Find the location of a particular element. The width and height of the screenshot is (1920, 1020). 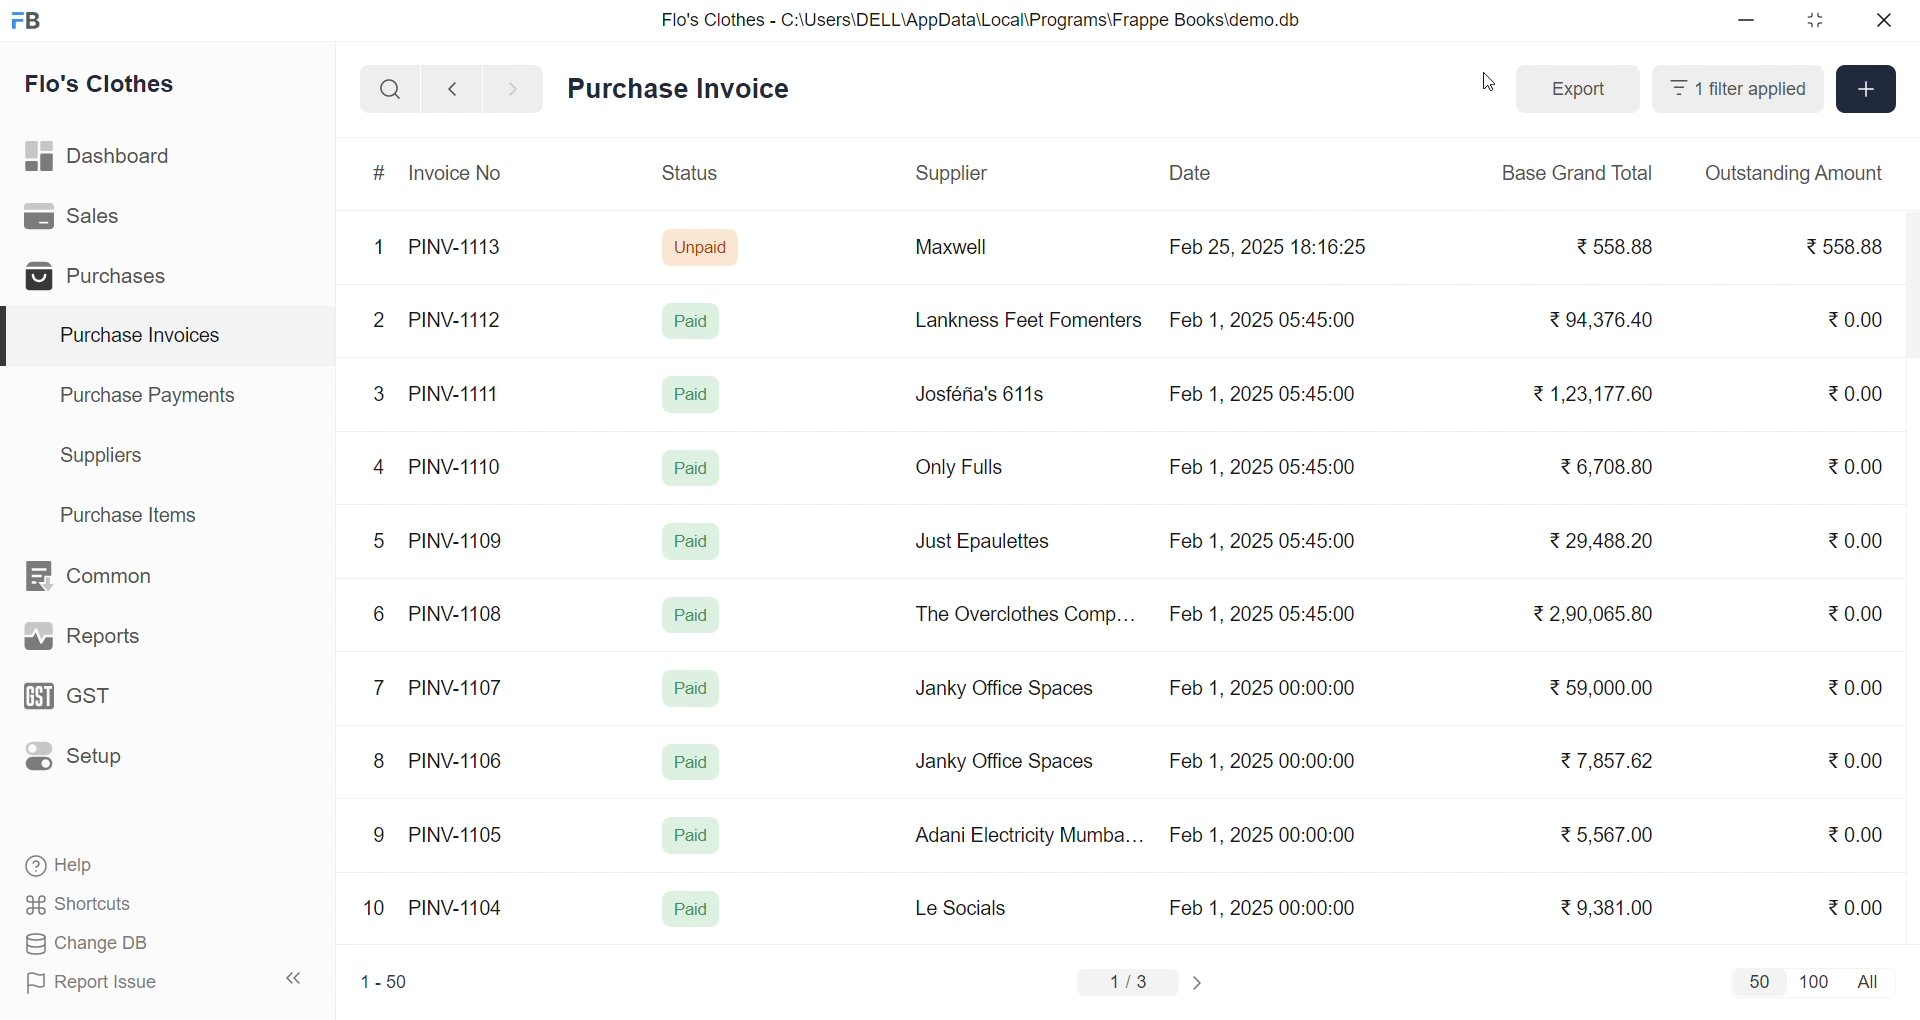

Outstanding Amount is located at coordinates (1793, 173).